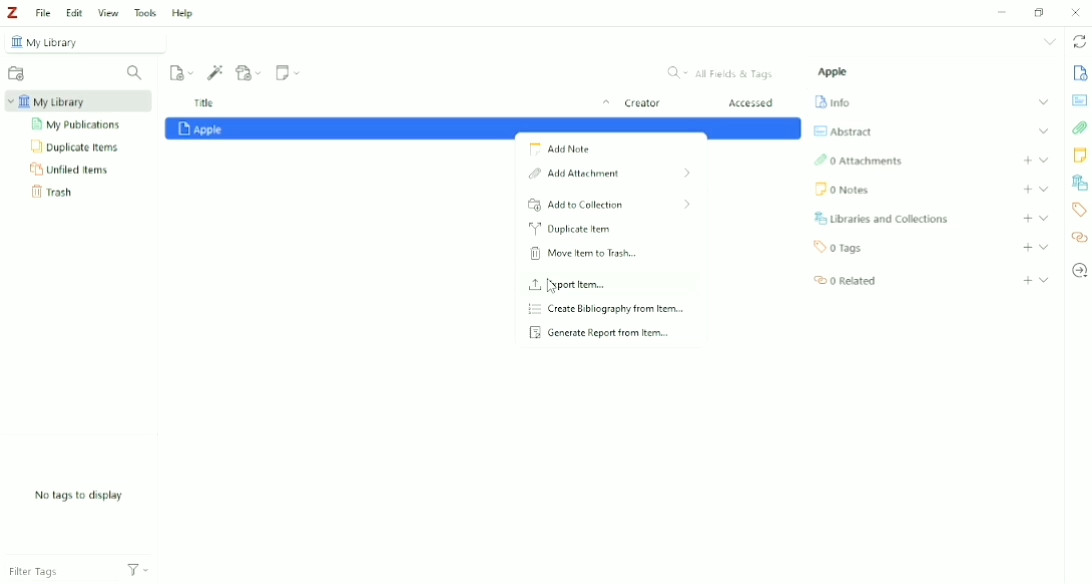  I want to click on Minimize, so click(1004, 11).